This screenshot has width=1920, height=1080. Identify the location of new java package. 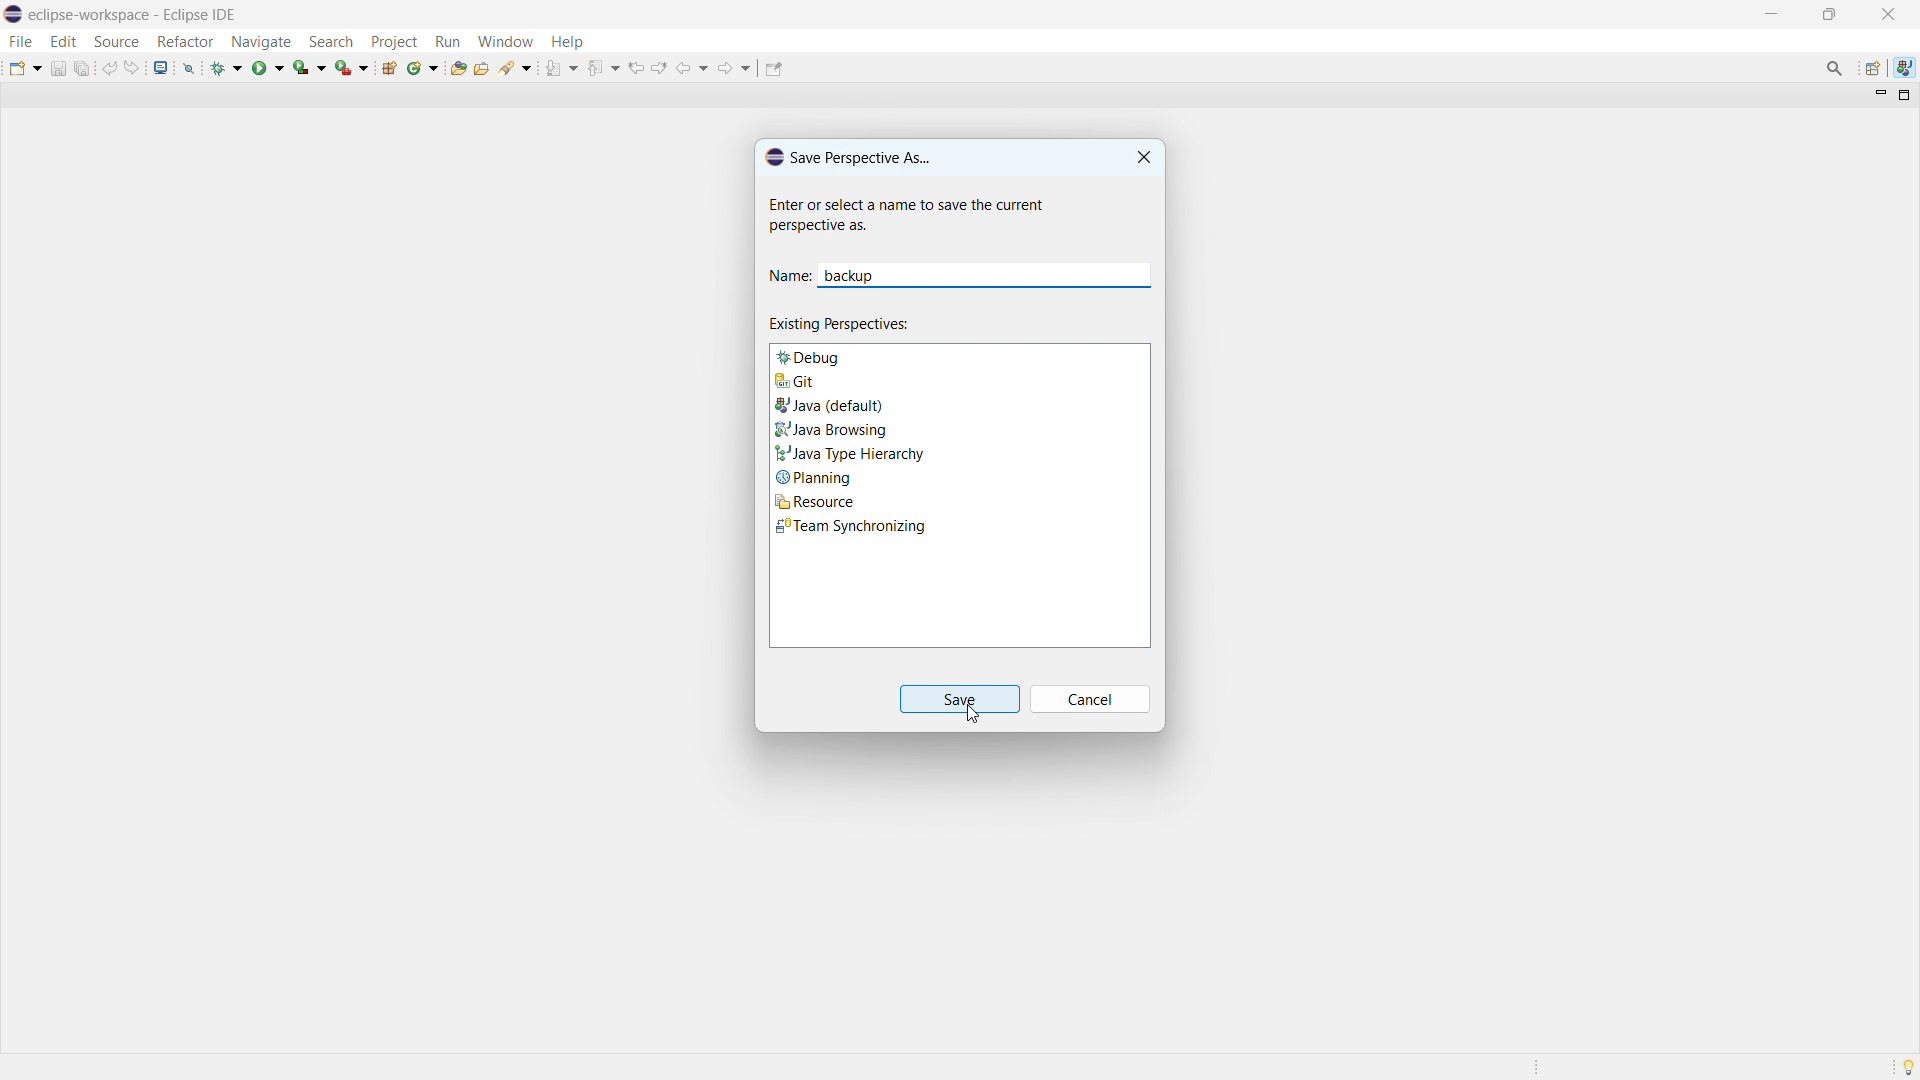
(389, 68).